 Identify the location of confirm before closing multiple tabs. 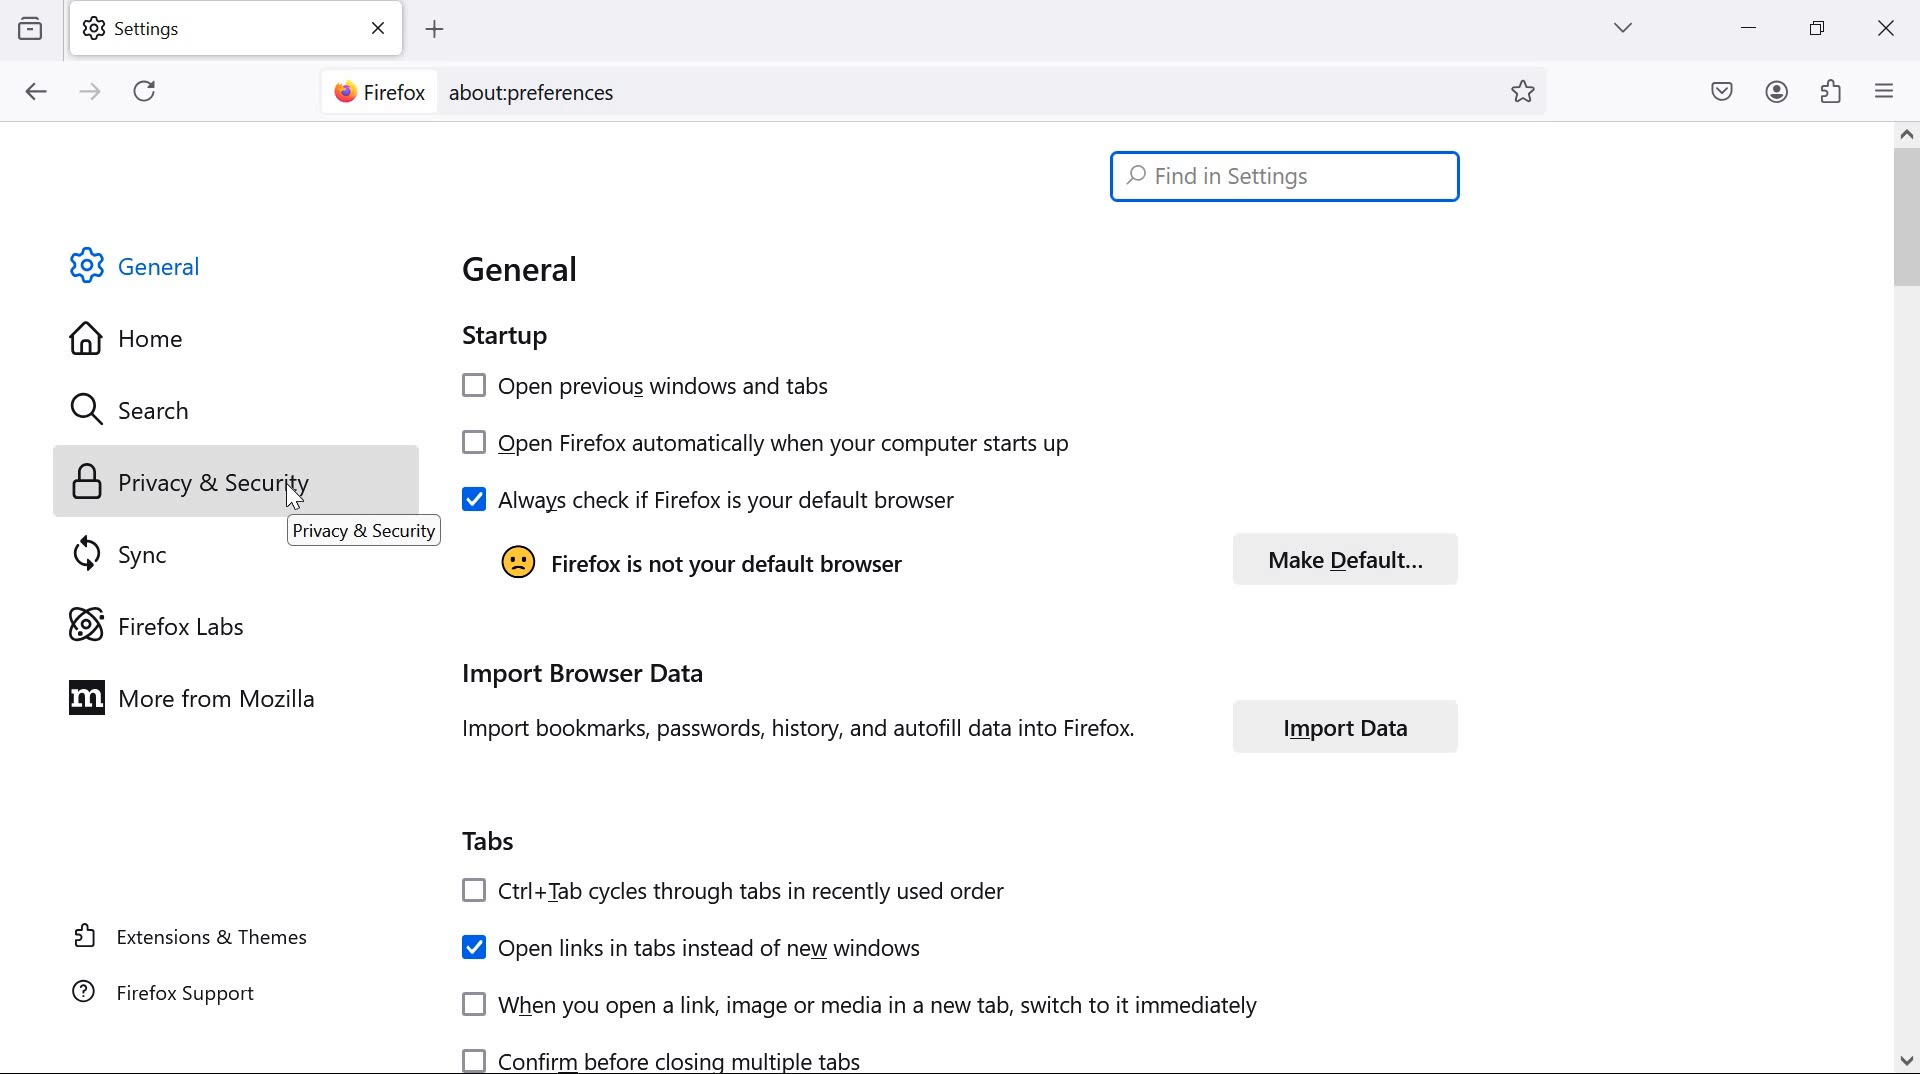
(666, 1055).